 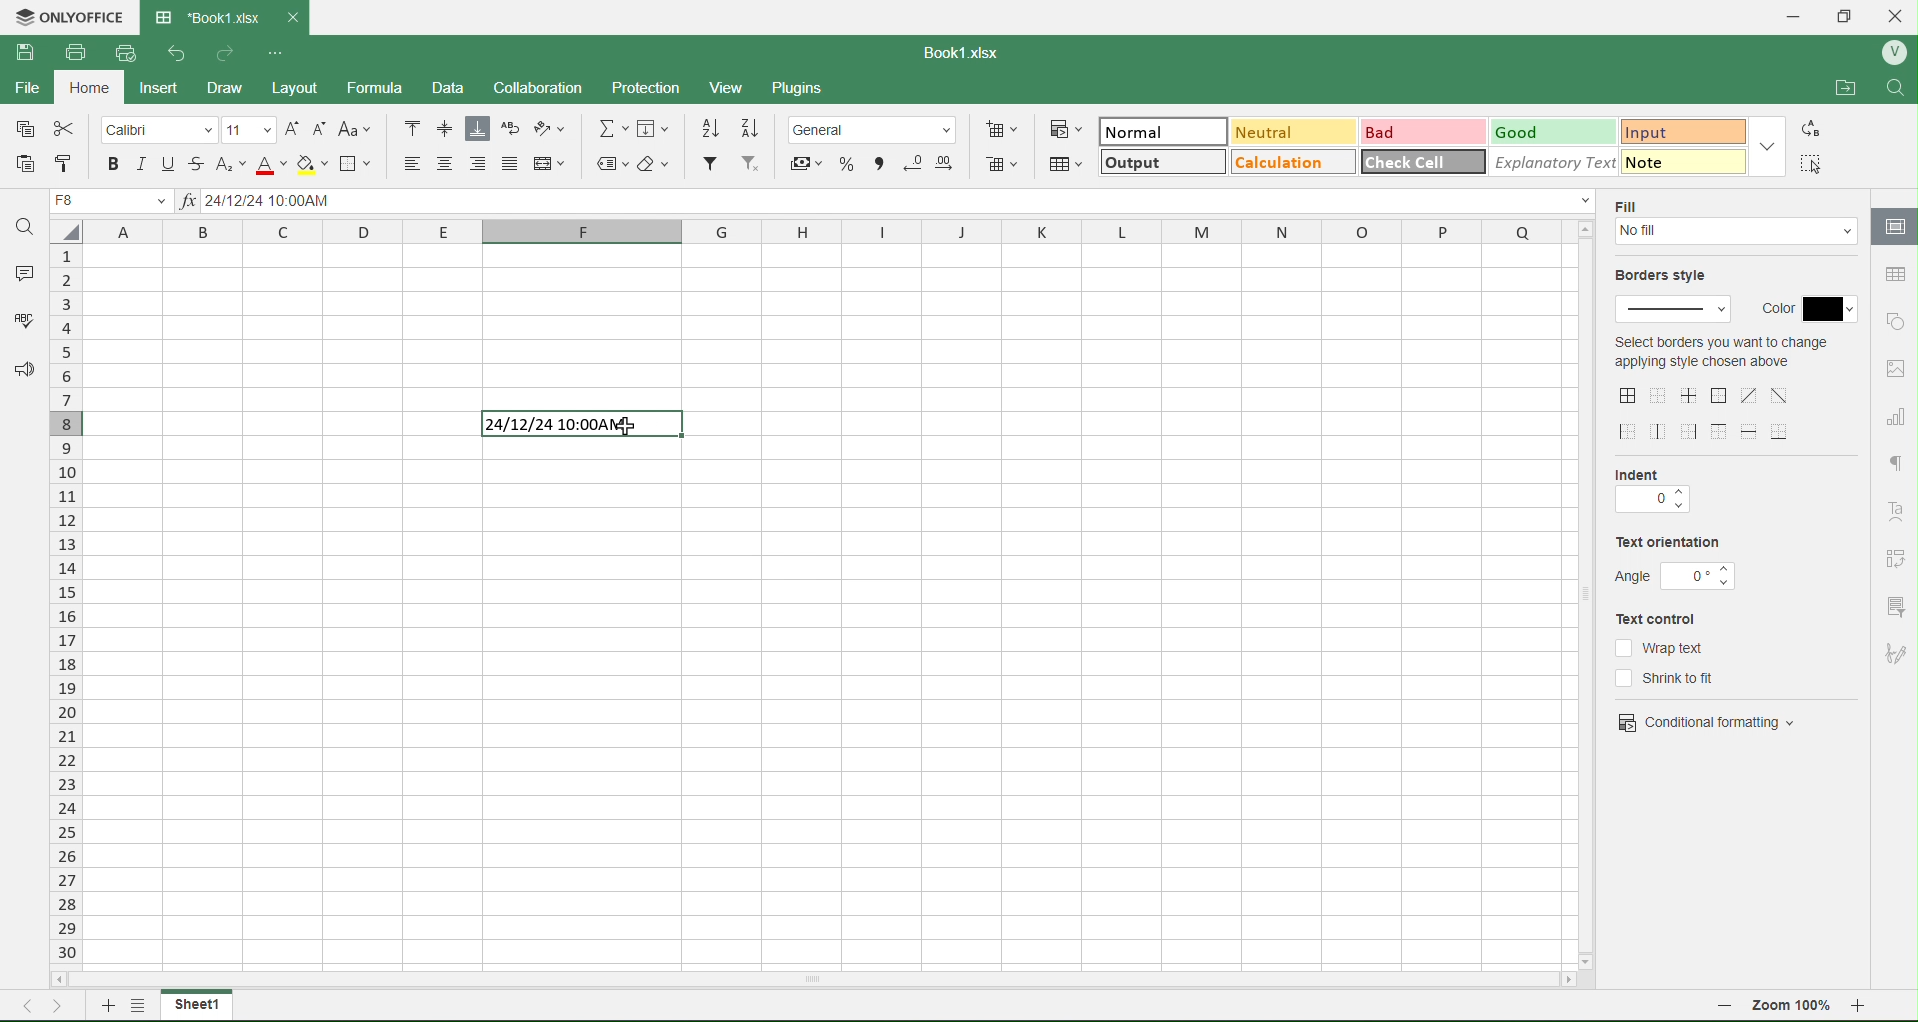 What do you see at coordinates (1660, 431) in the screenshot?
I see `vertical border` at bounding box center [1660, 431].